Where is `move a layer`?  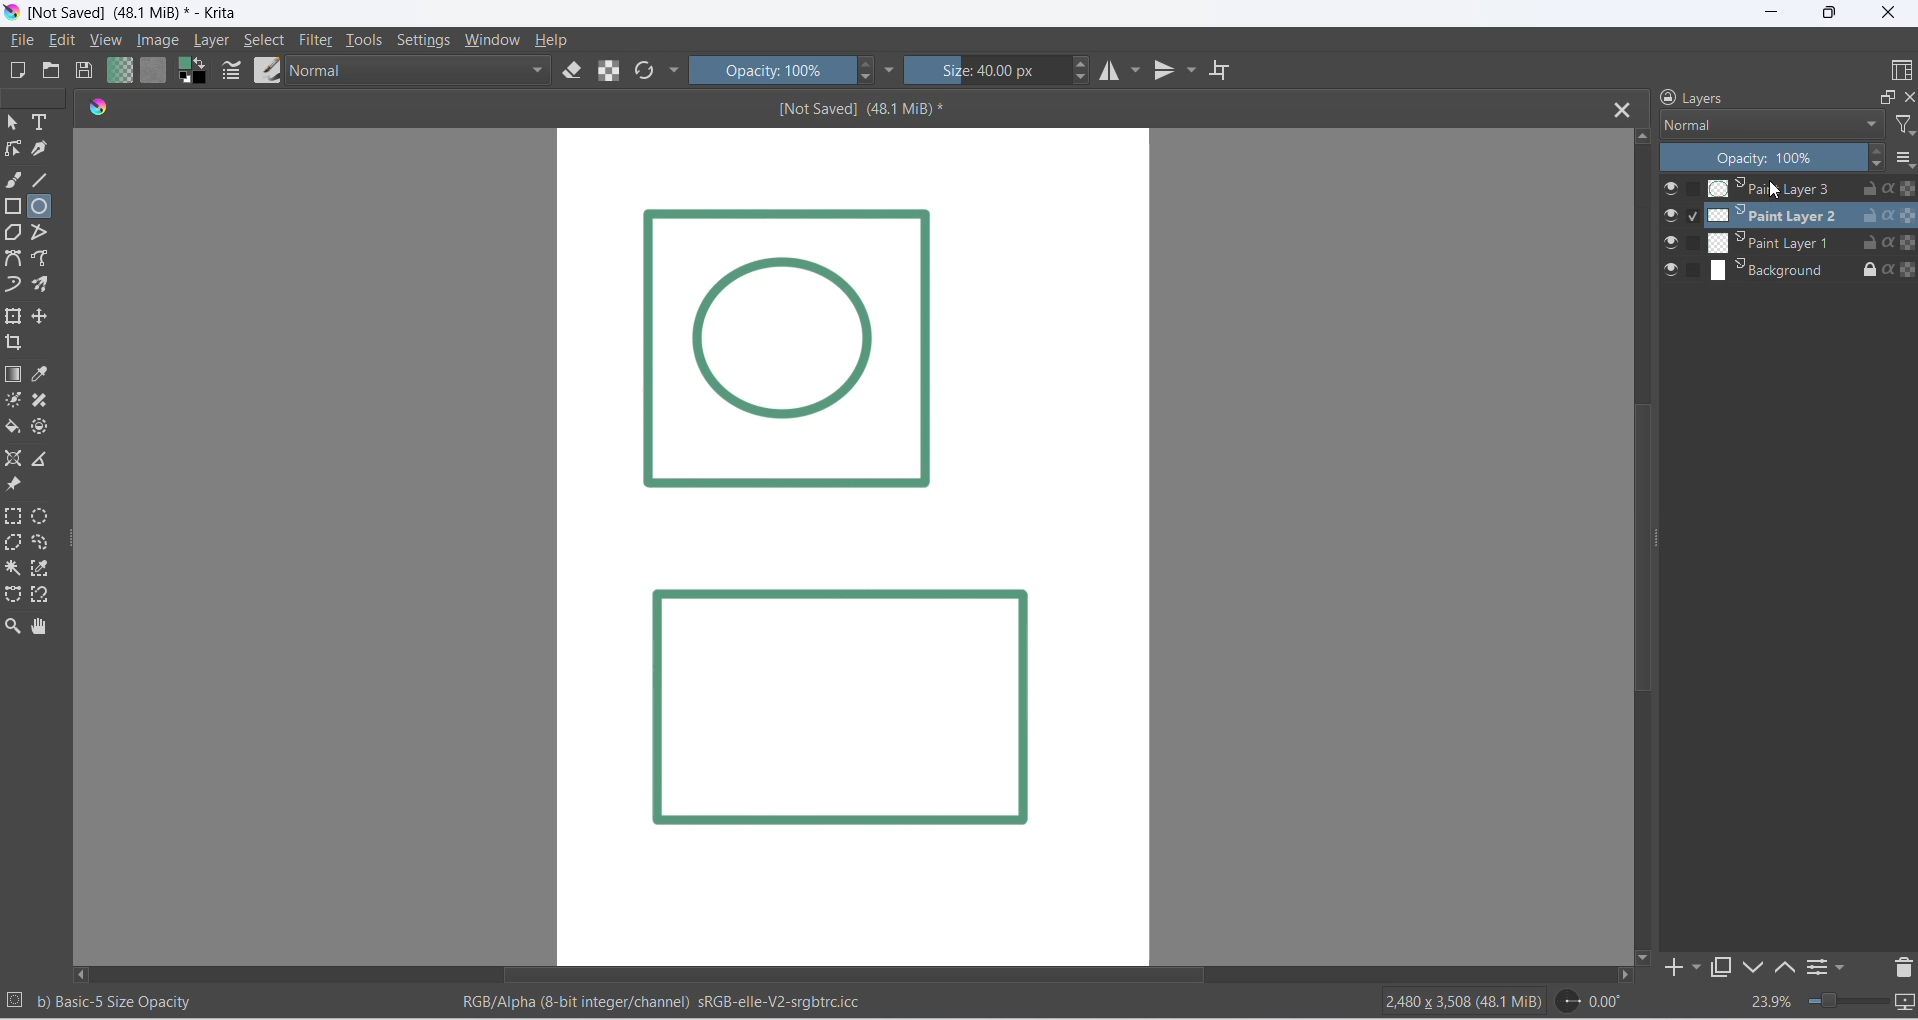
move a layer is located at coordinates (46, 316).